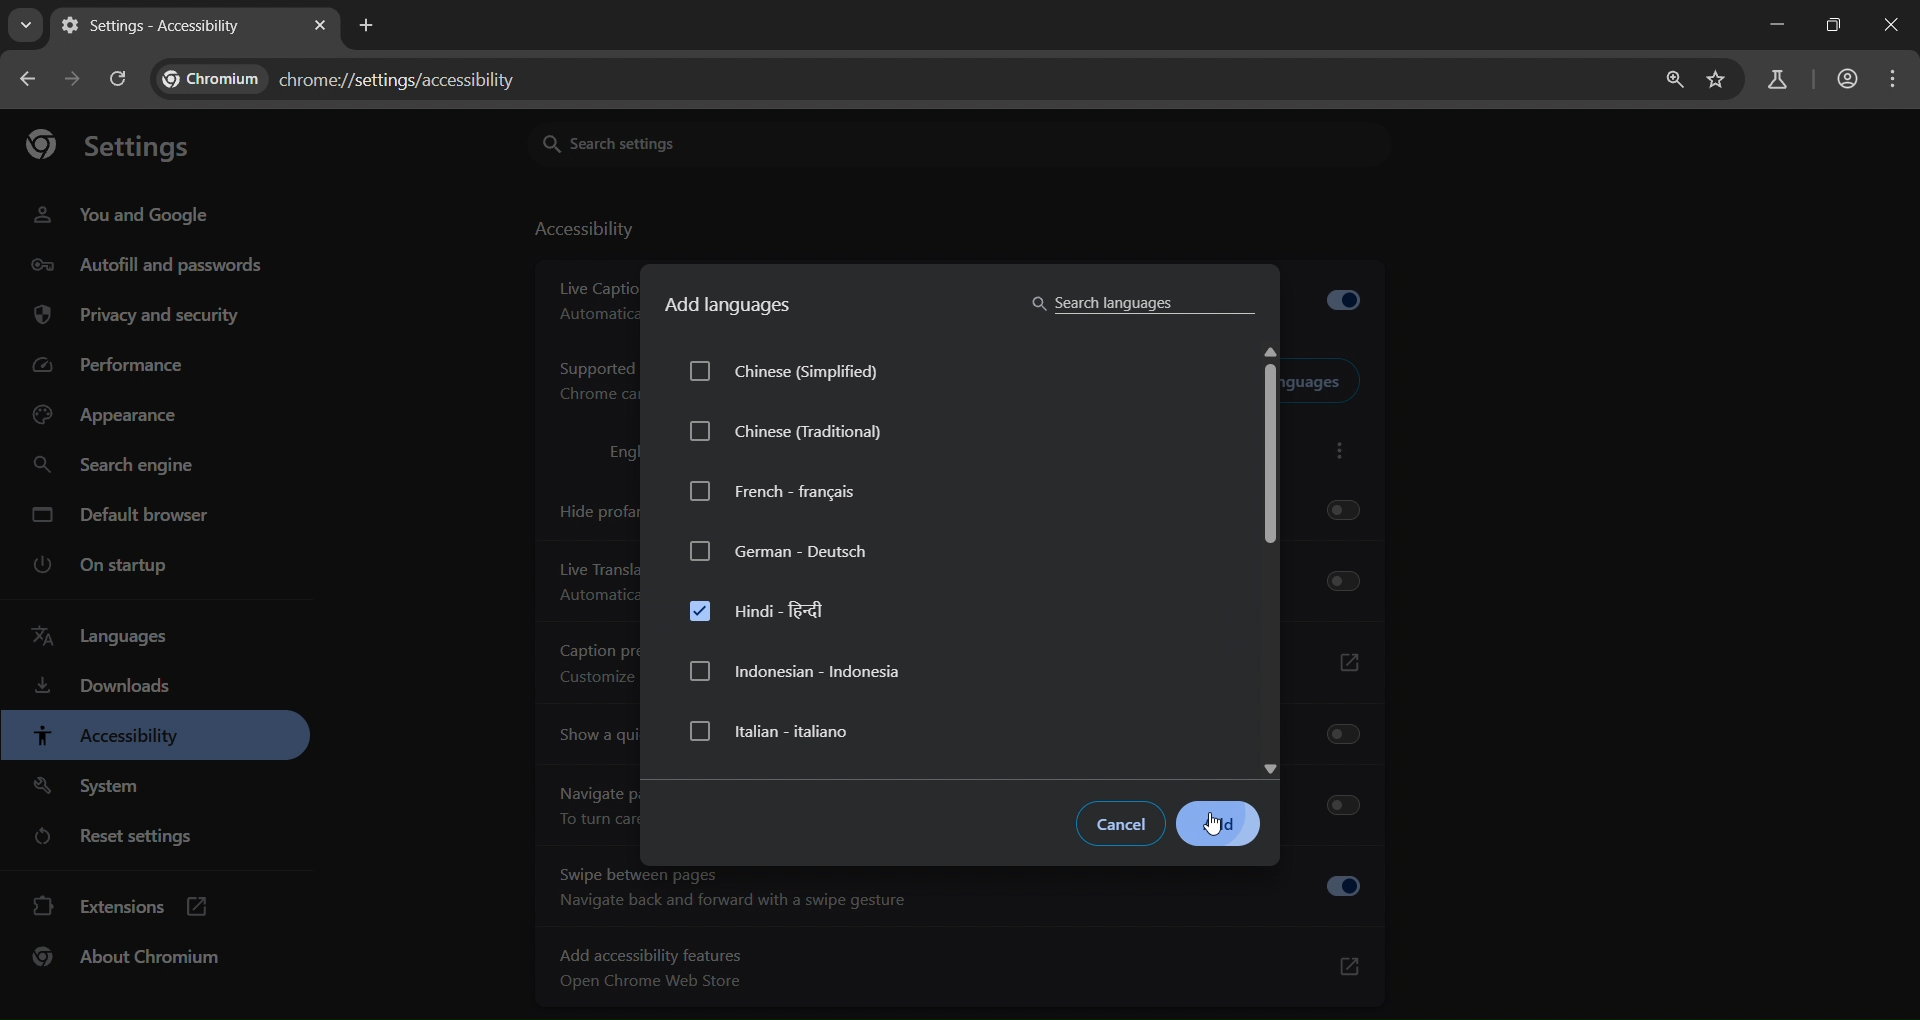 This screenshot has height=1020, width=1920. I want to click on reload page, so click(121, 79).